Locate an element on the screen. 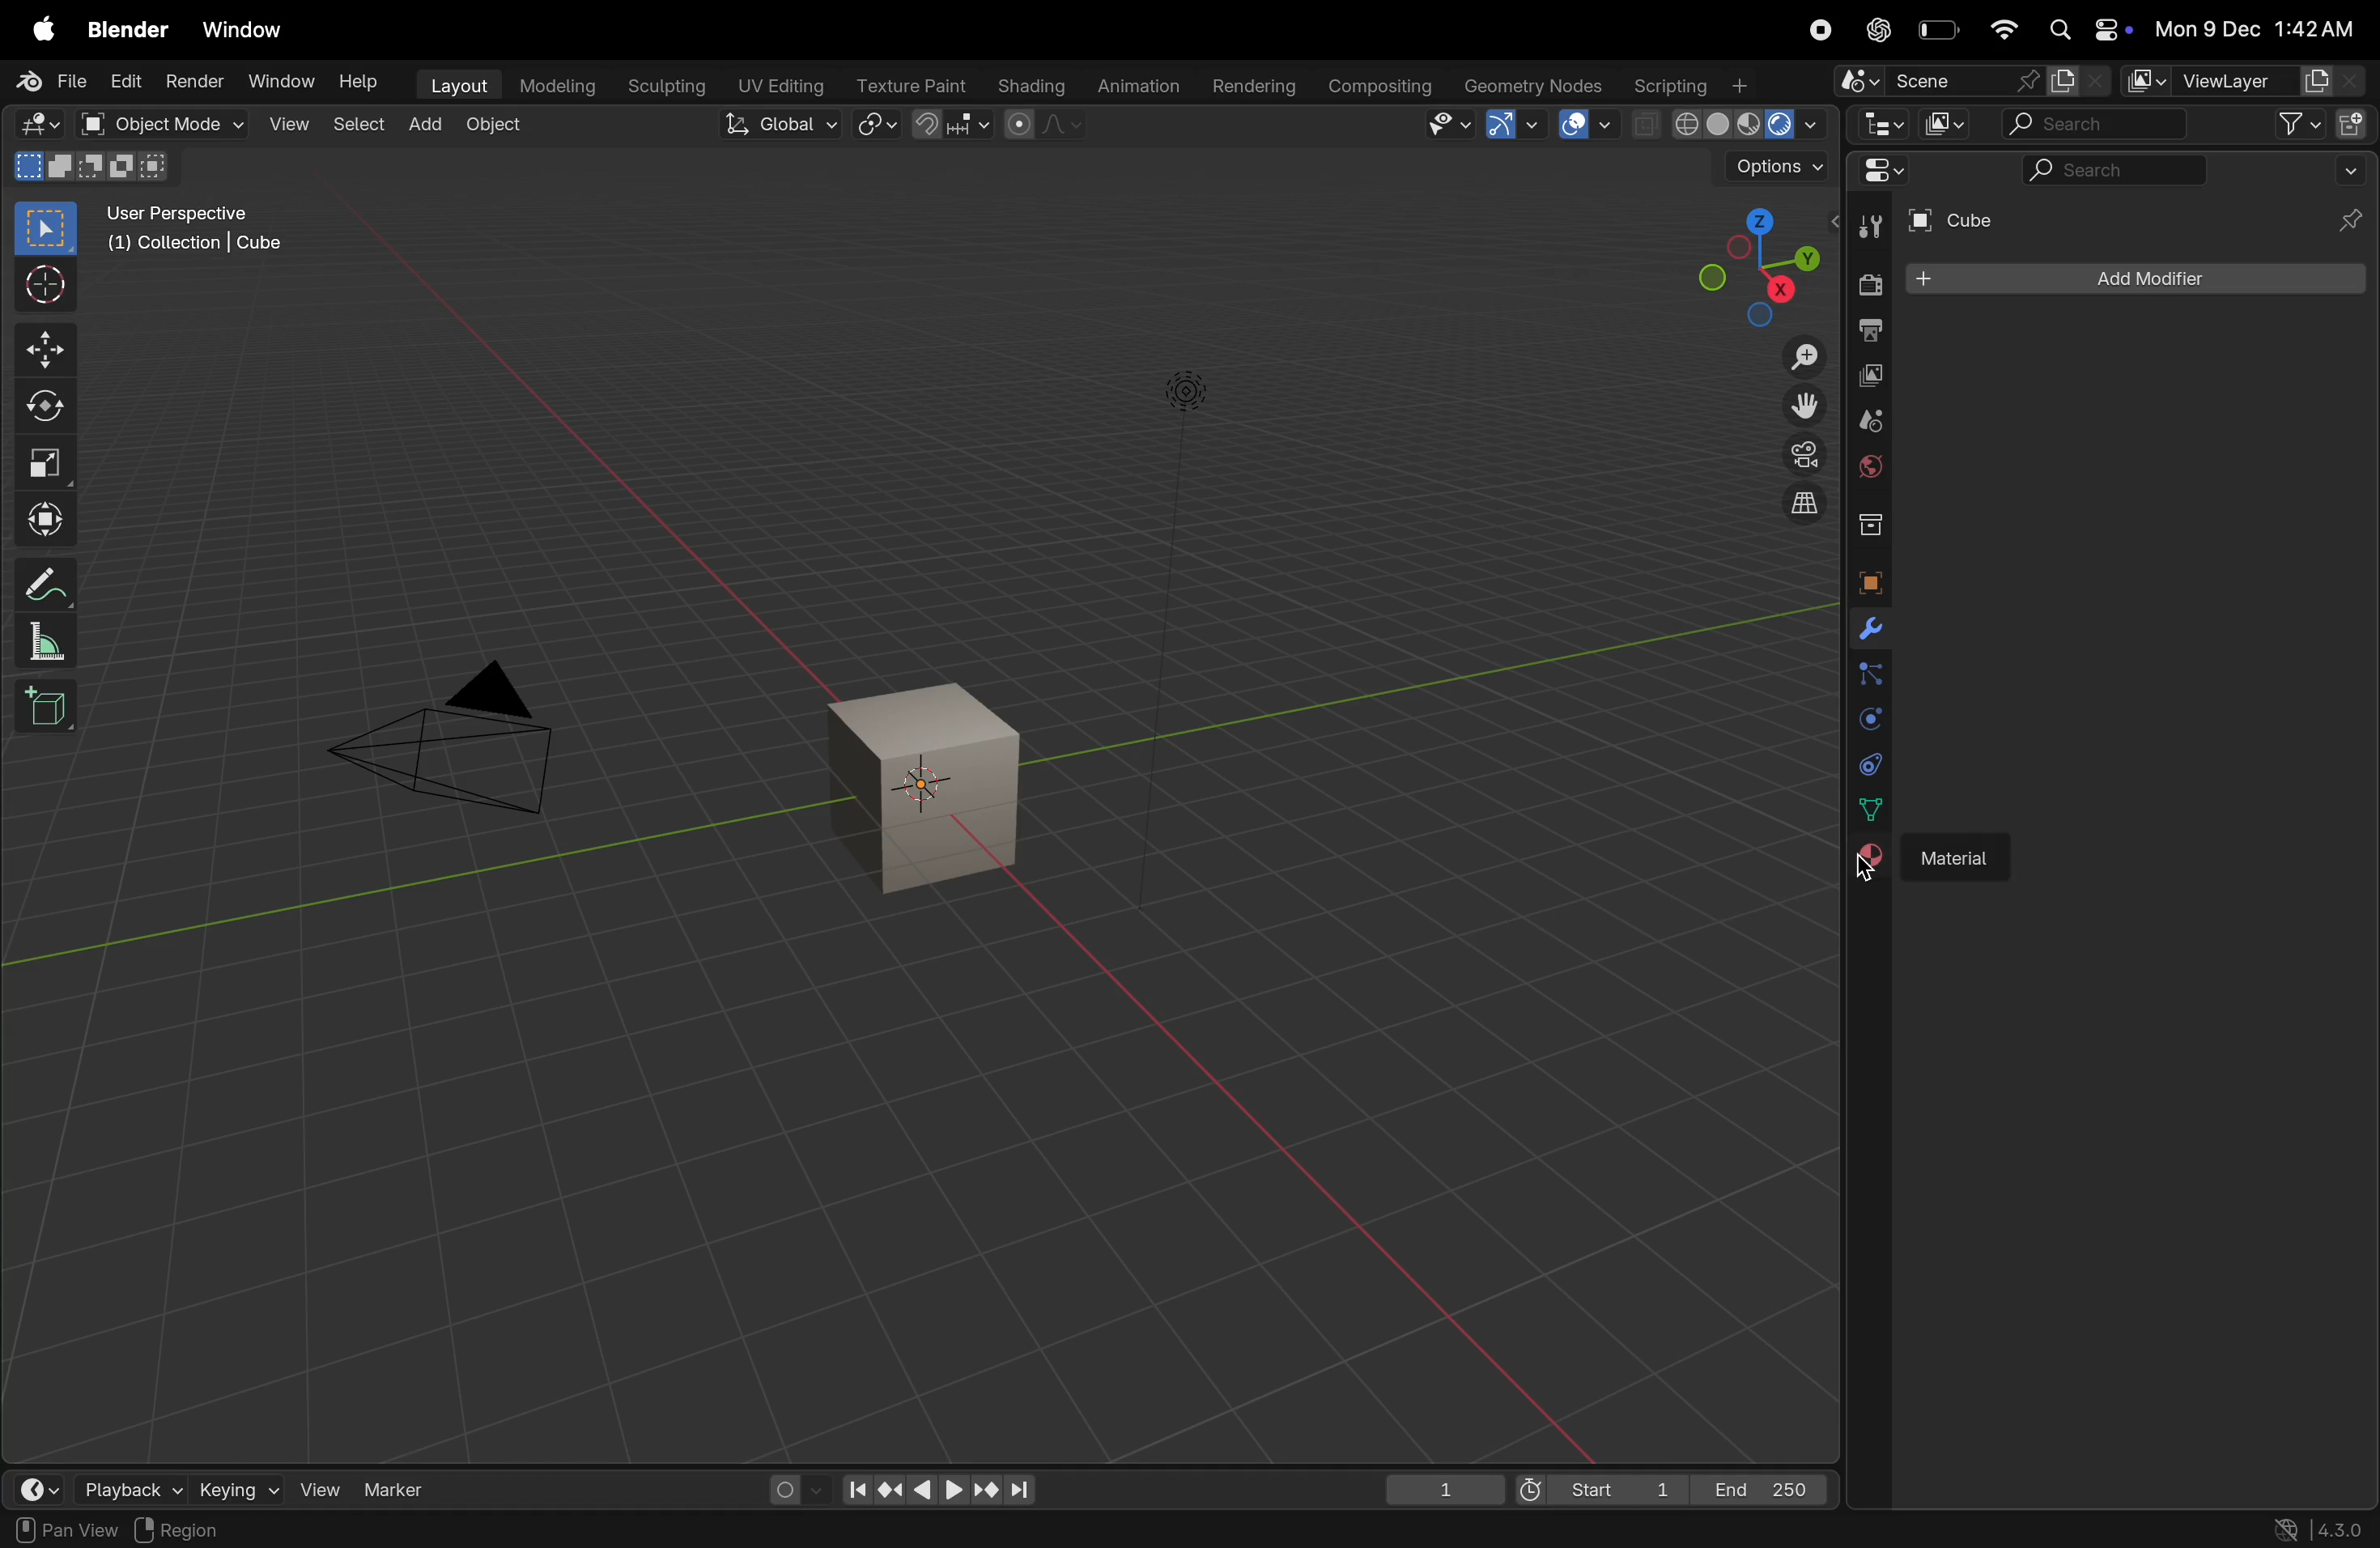  File is located at coordinates (56, 81).